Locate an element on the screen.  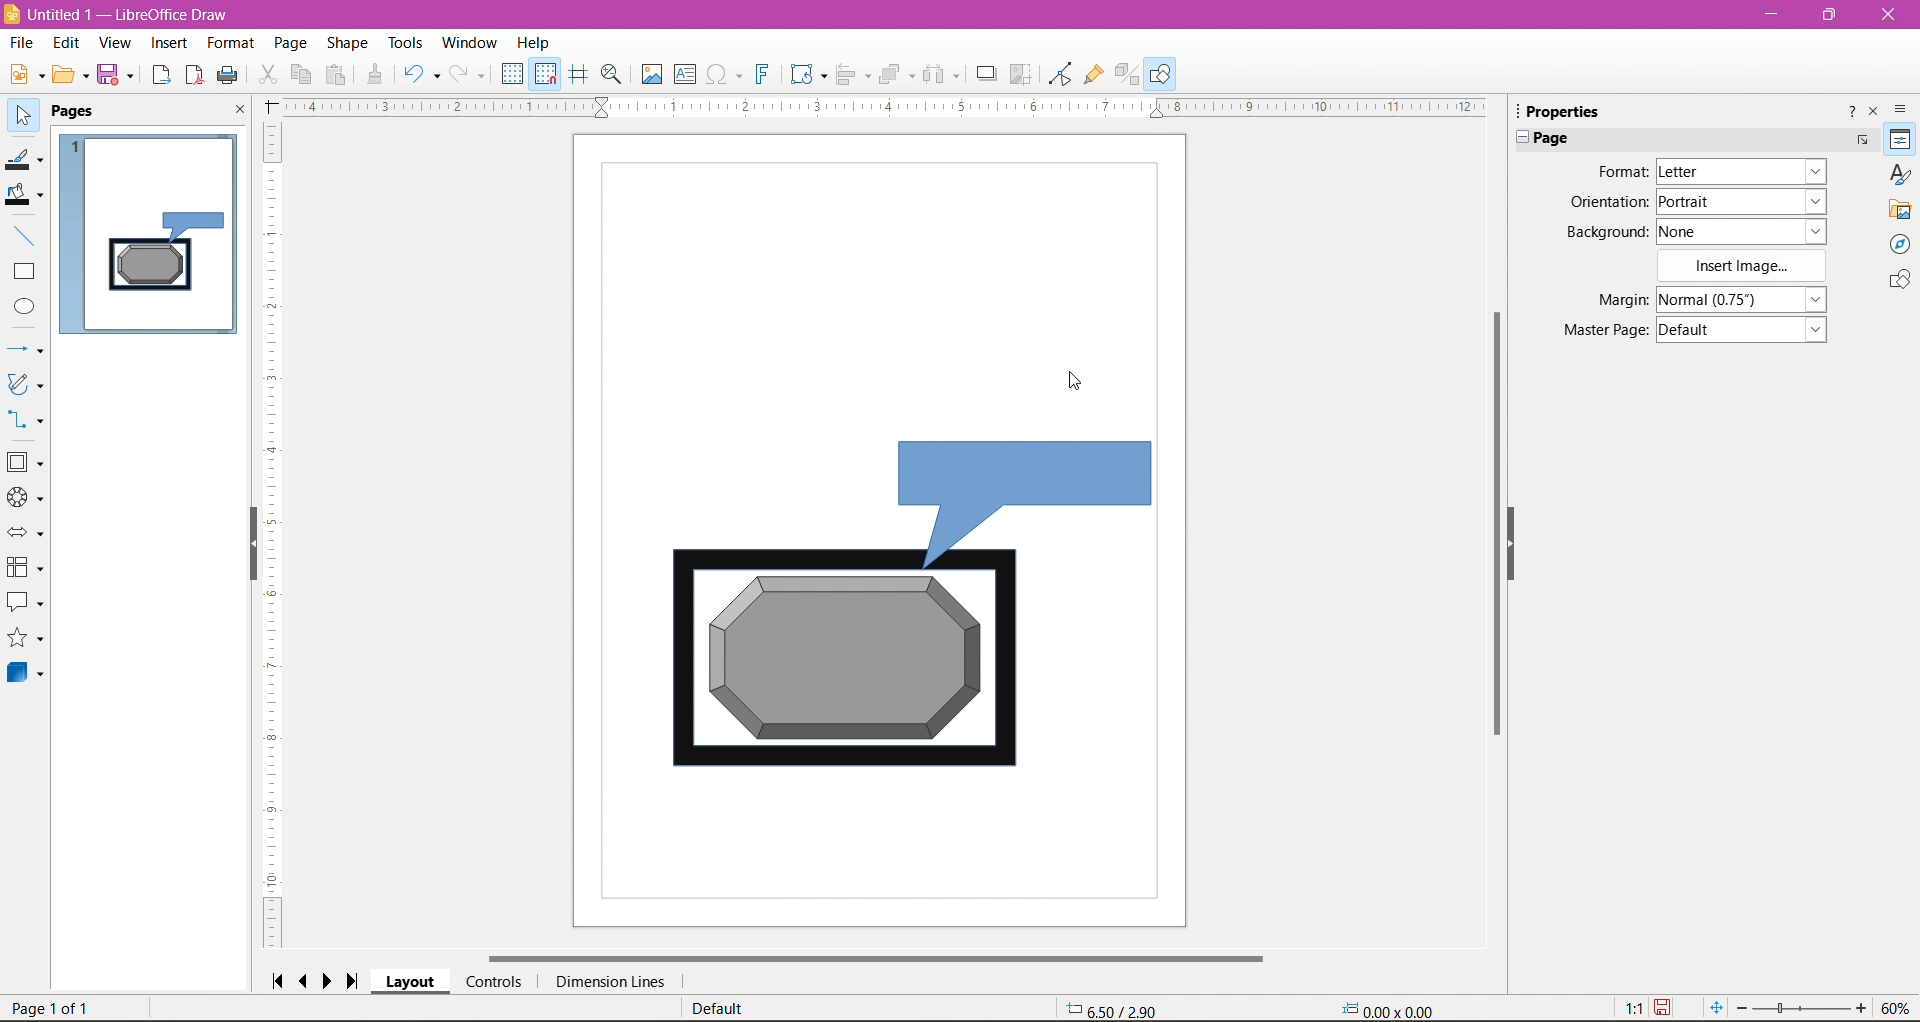
Select is located at coordinates (24, 116).